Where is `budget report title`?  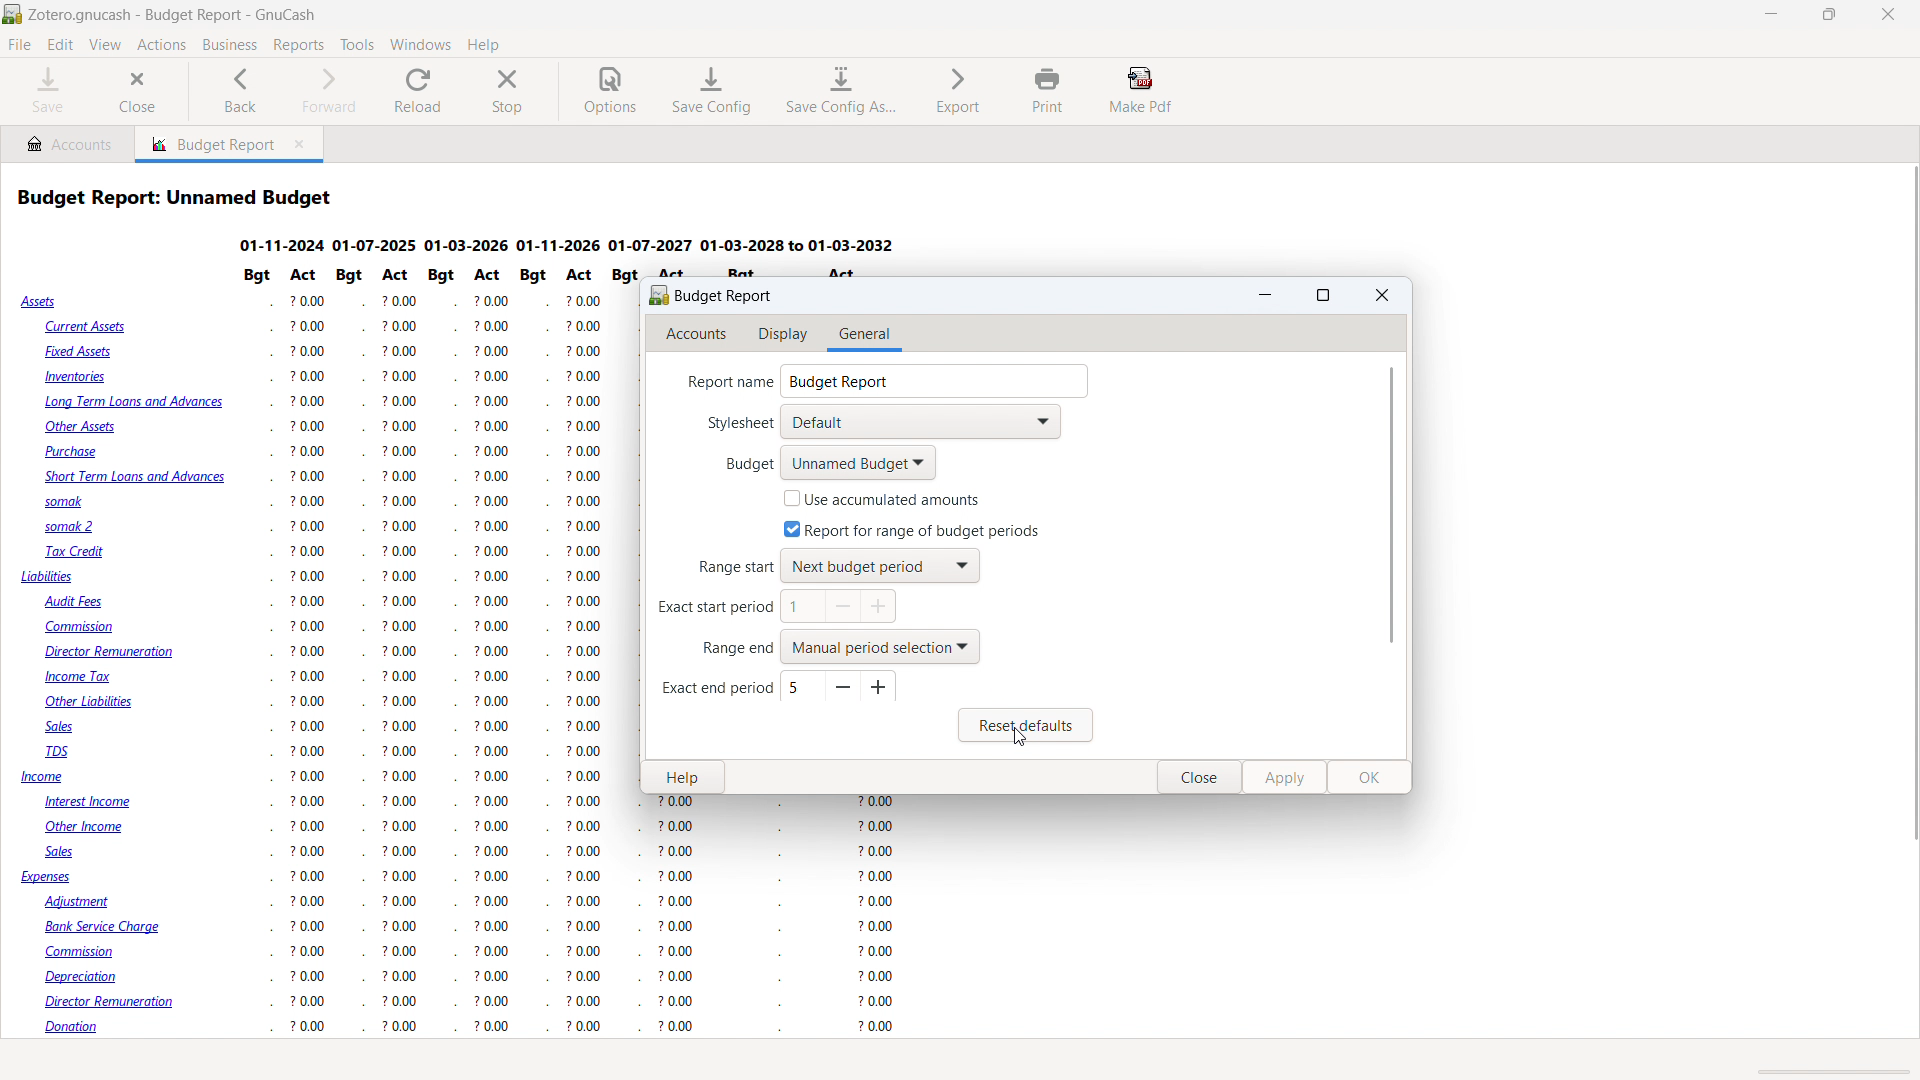 budget report title is located at coordinates (178, 197).